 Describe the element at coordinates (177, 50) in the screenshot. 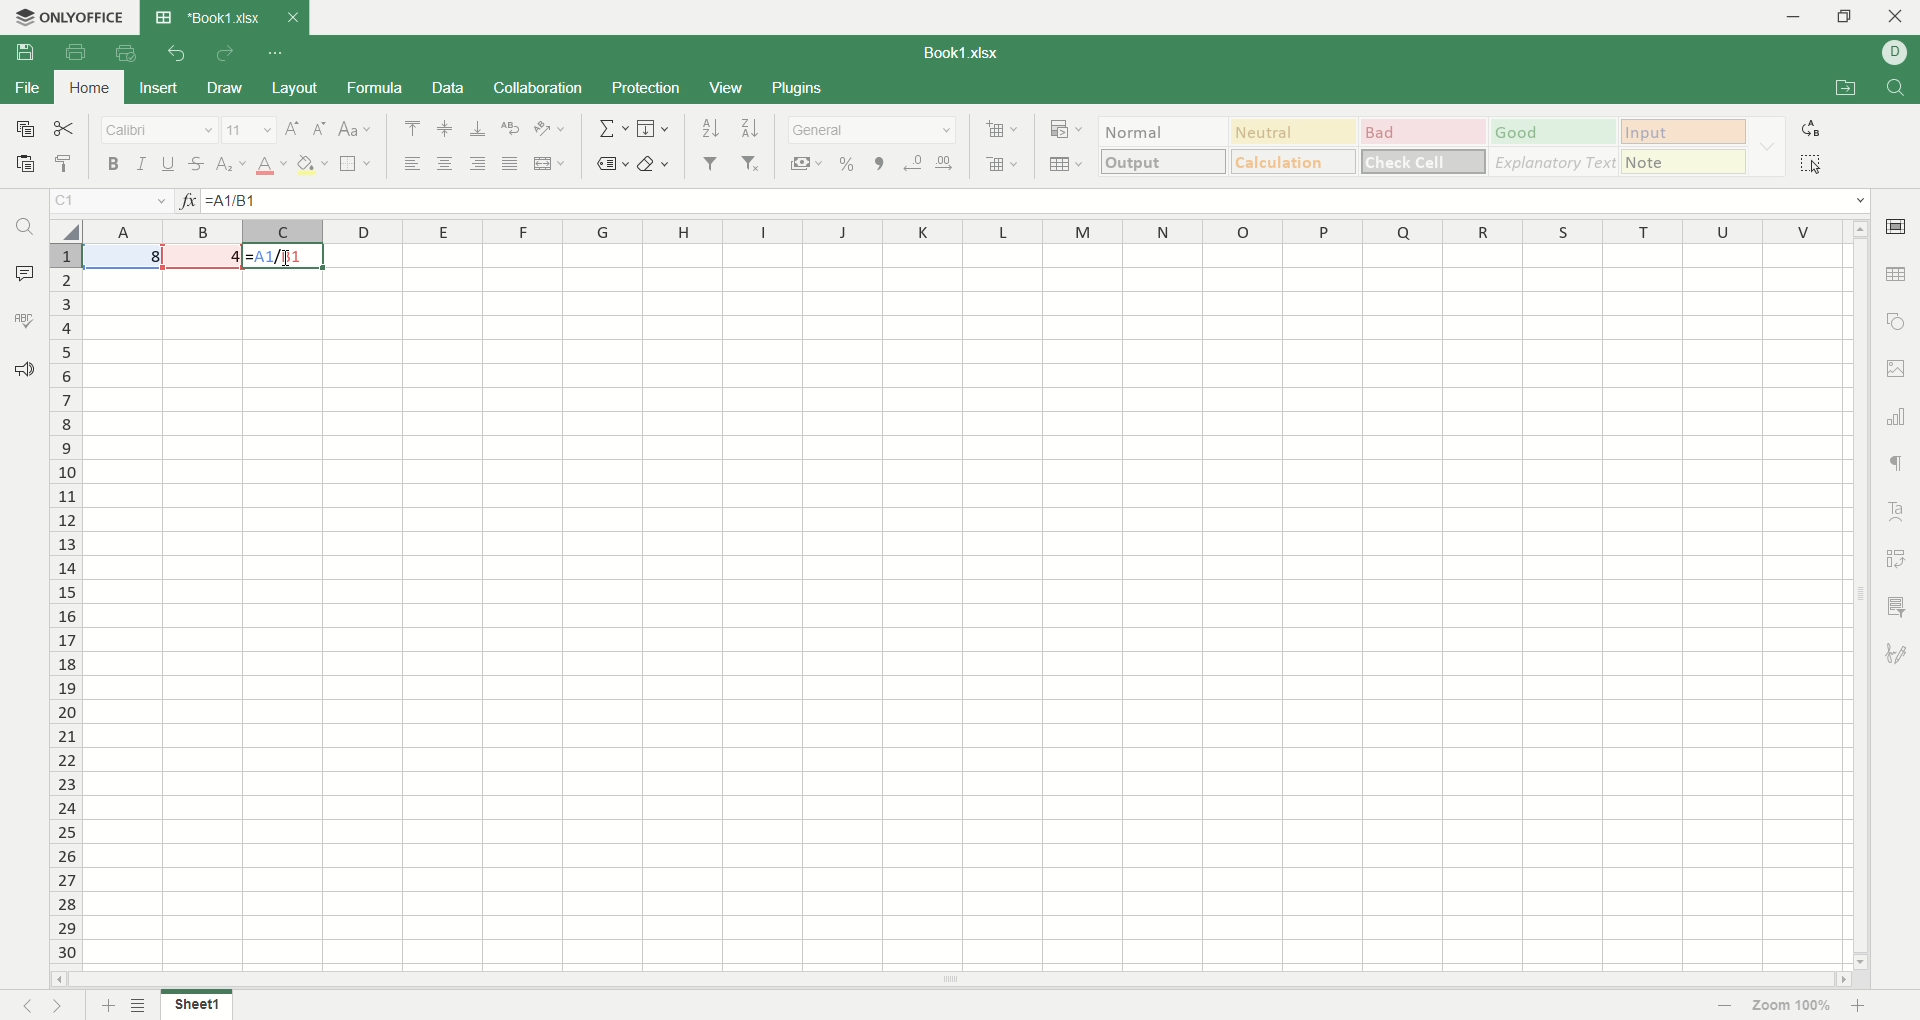

I see `undo` at that location.